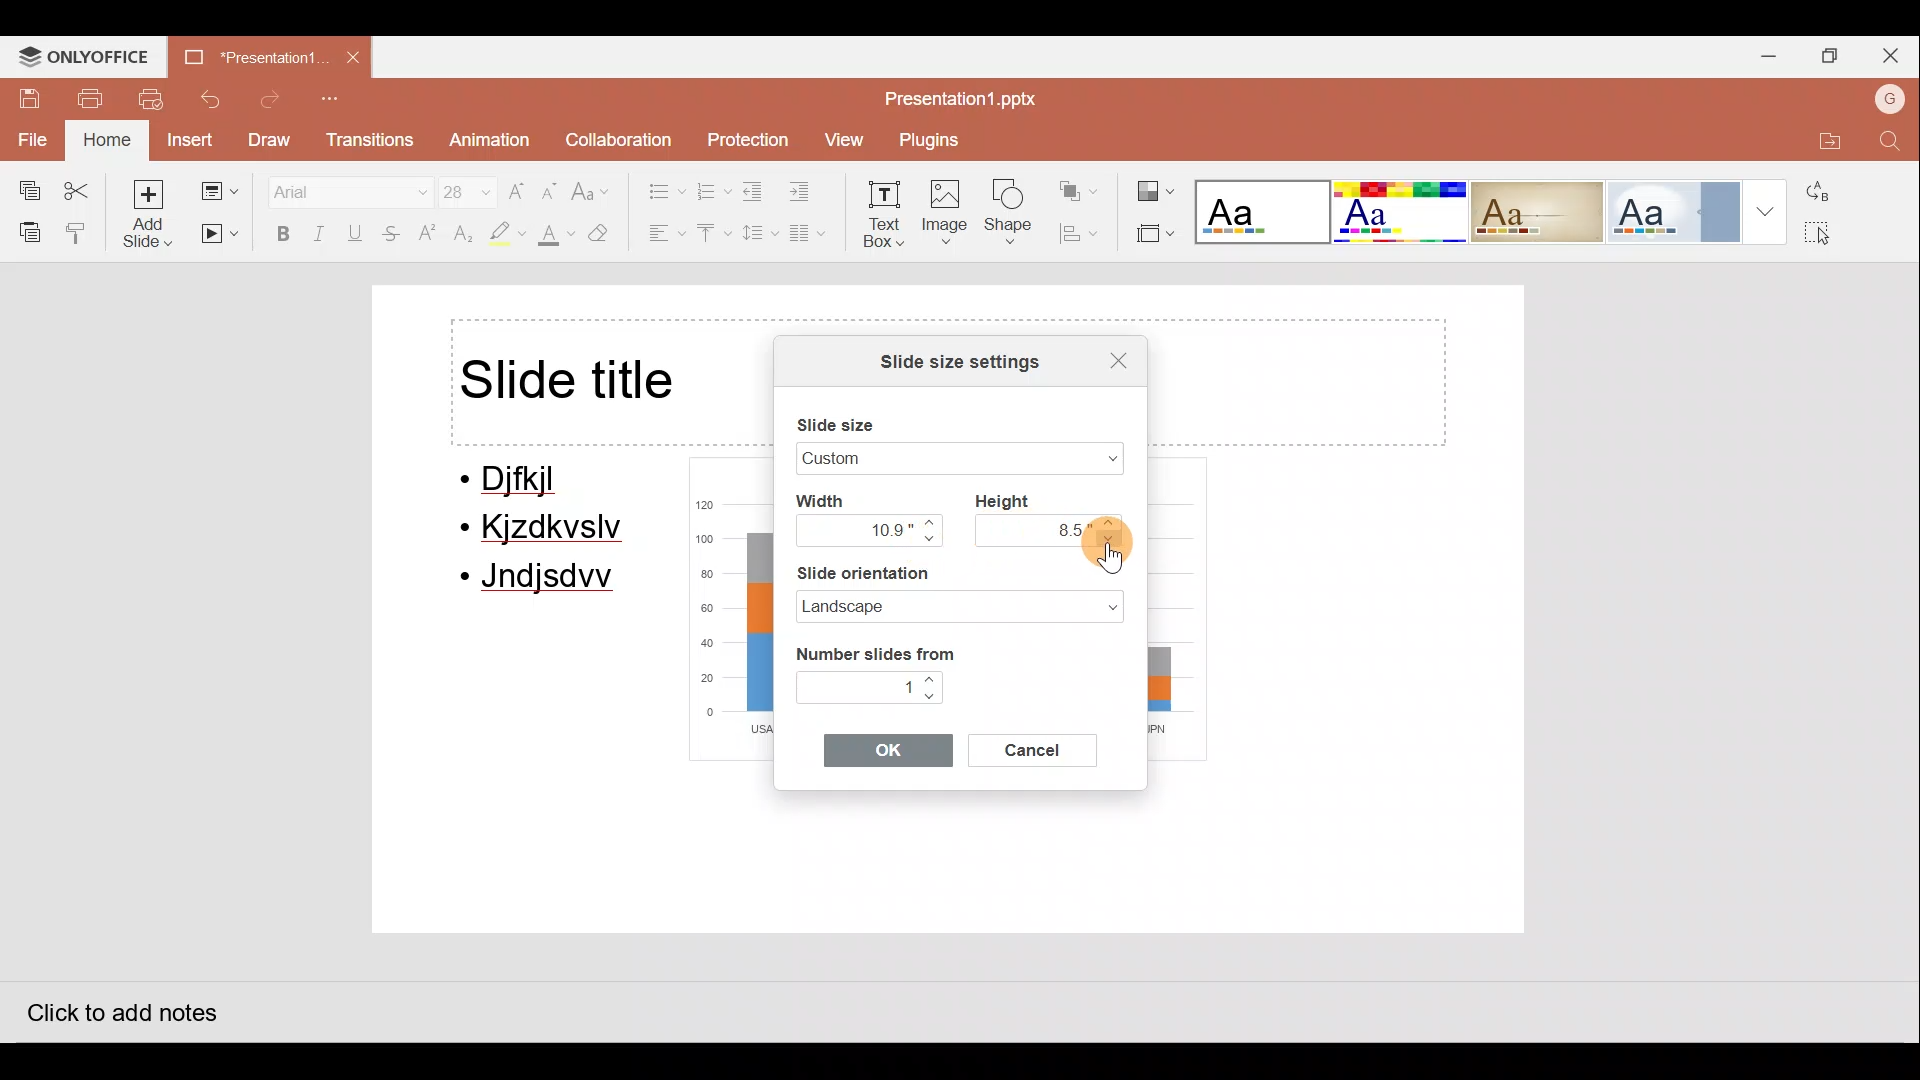  Describe the element at coordinates (935, 140) in the screenshot. I see `Plugins` at that location.